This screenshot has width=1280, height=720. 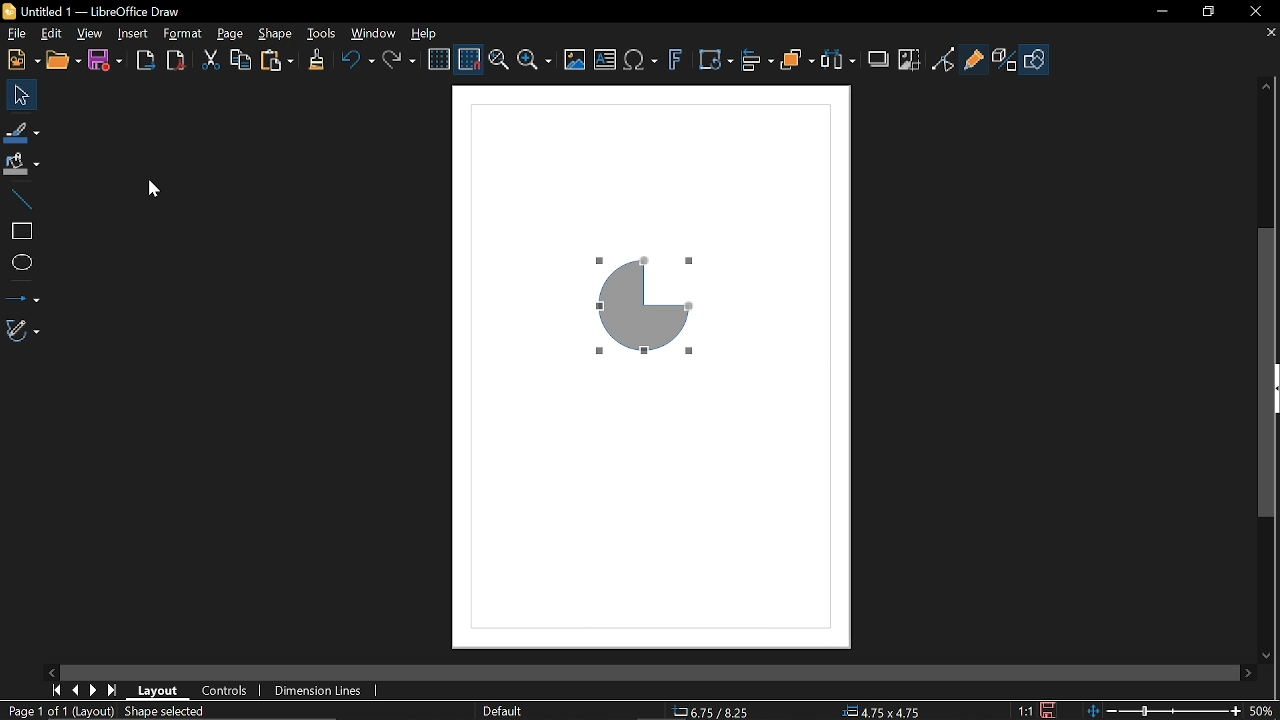 I want to click on Cut , so click(x=210, y=60).